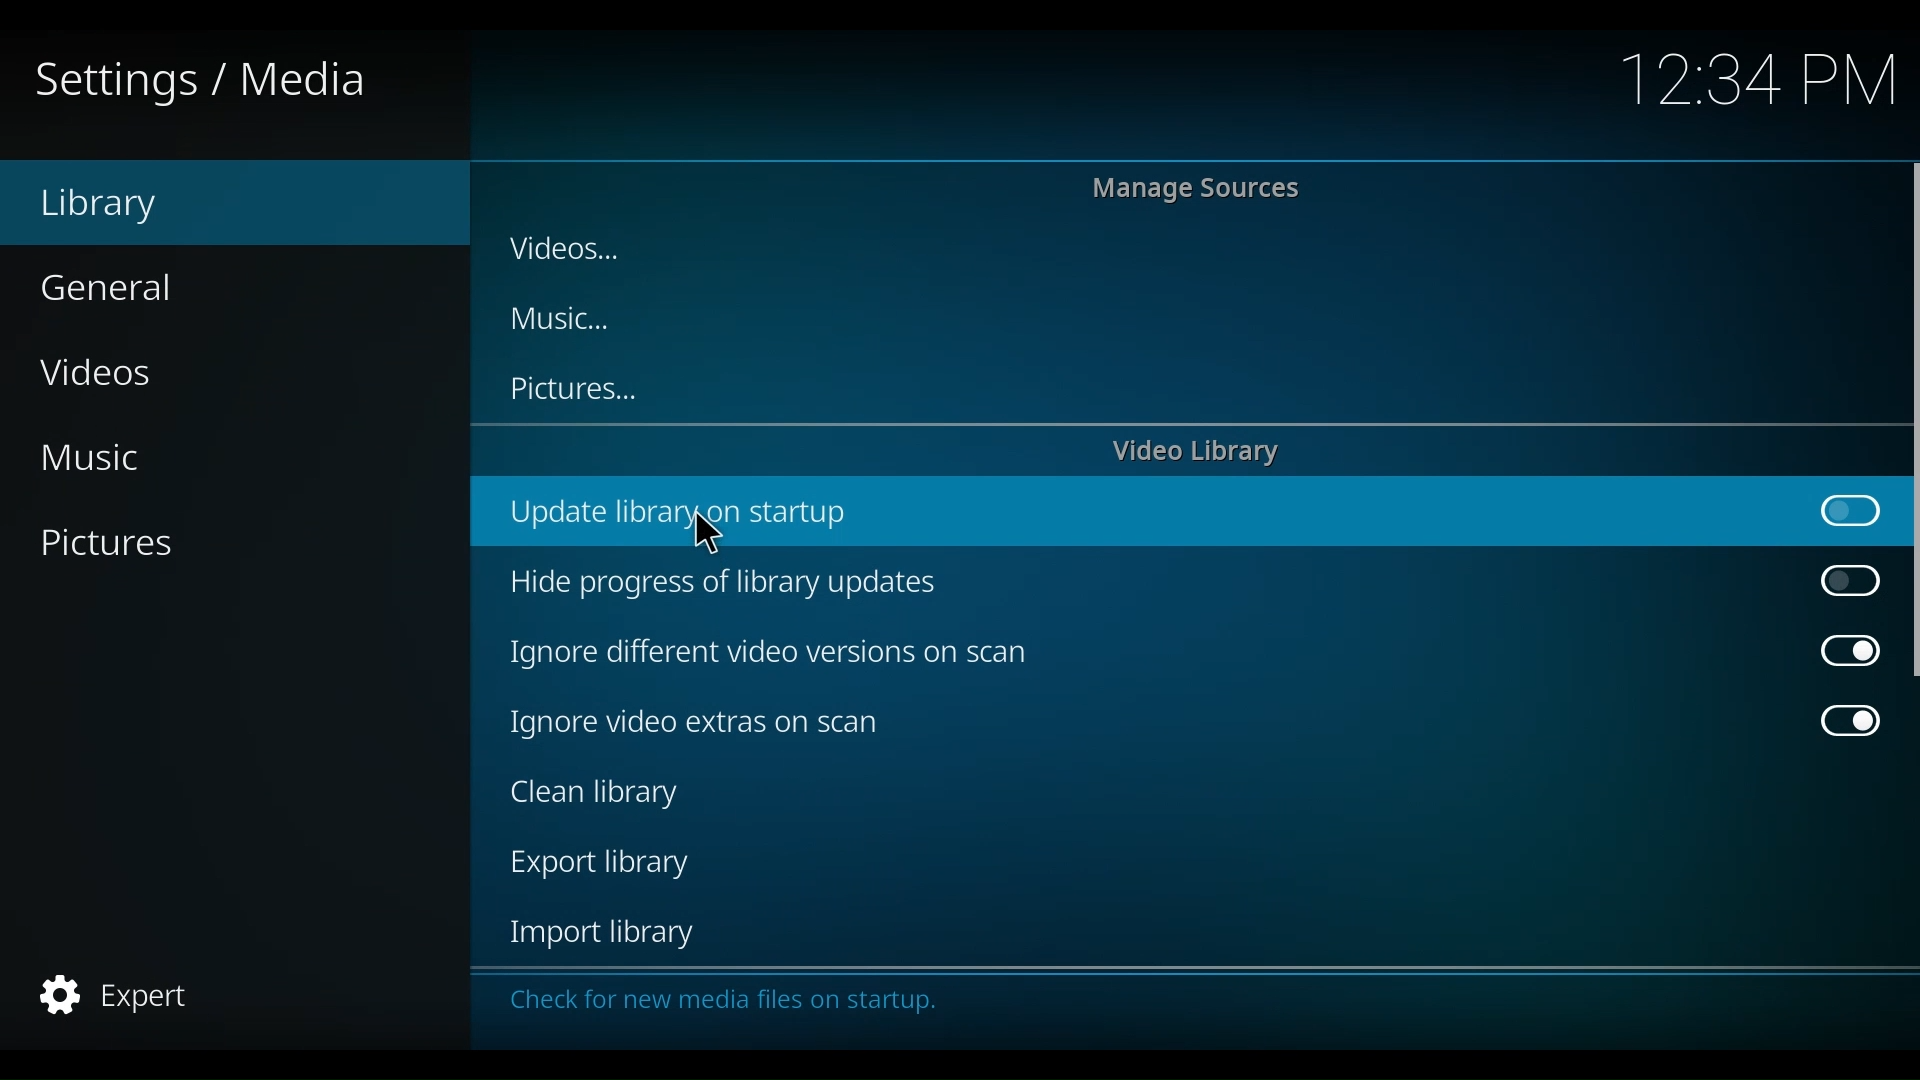  What do you see at coordinates (733, 1003) in the screenshot?
I see `Check for new media on startu` at bounding box center [733, 1003].